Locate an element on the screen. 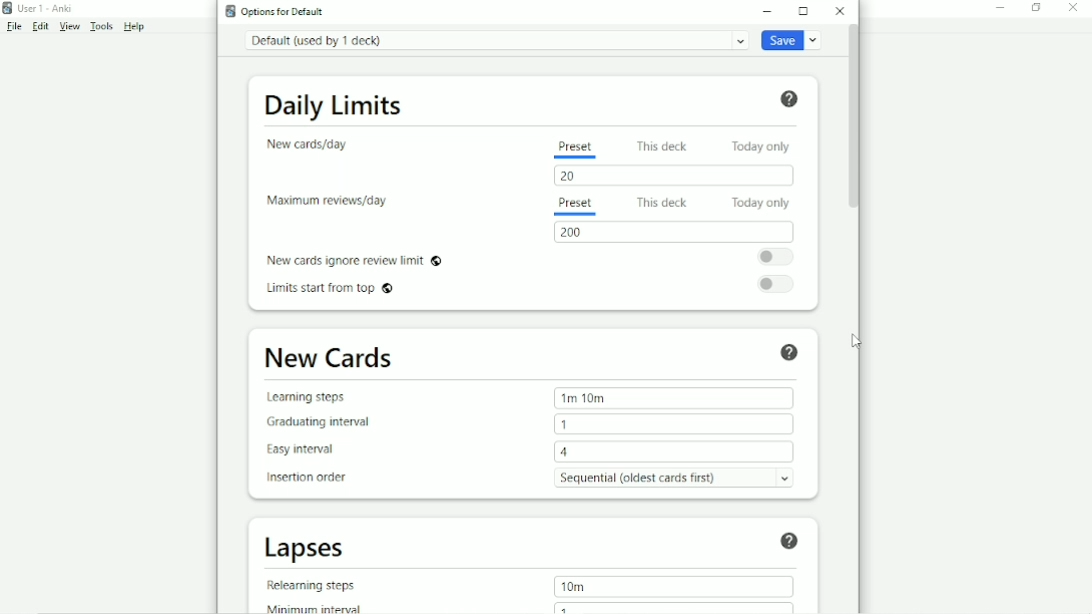  Insertion order is located at coordinates (305, 478).